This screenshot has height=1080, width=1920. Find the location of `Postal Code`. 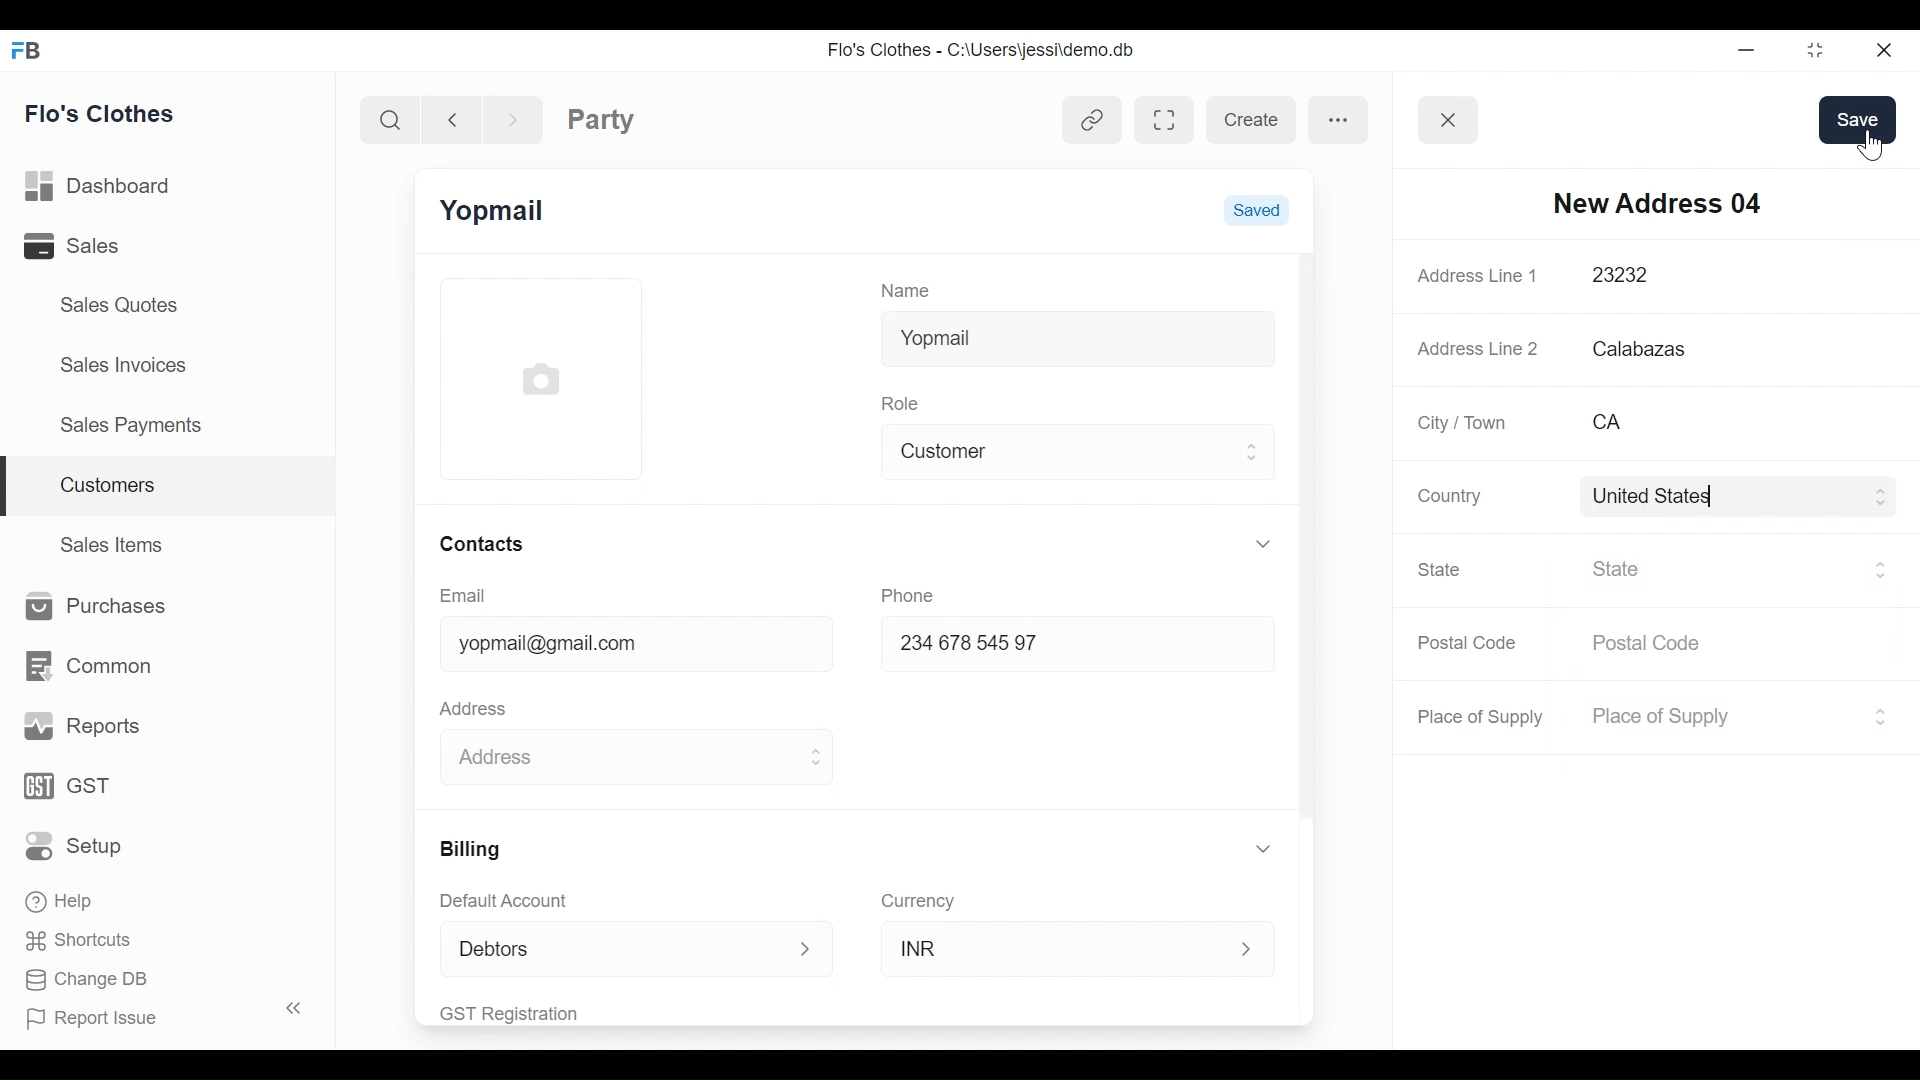

Postal Code is located at coordinates (1470, 643).